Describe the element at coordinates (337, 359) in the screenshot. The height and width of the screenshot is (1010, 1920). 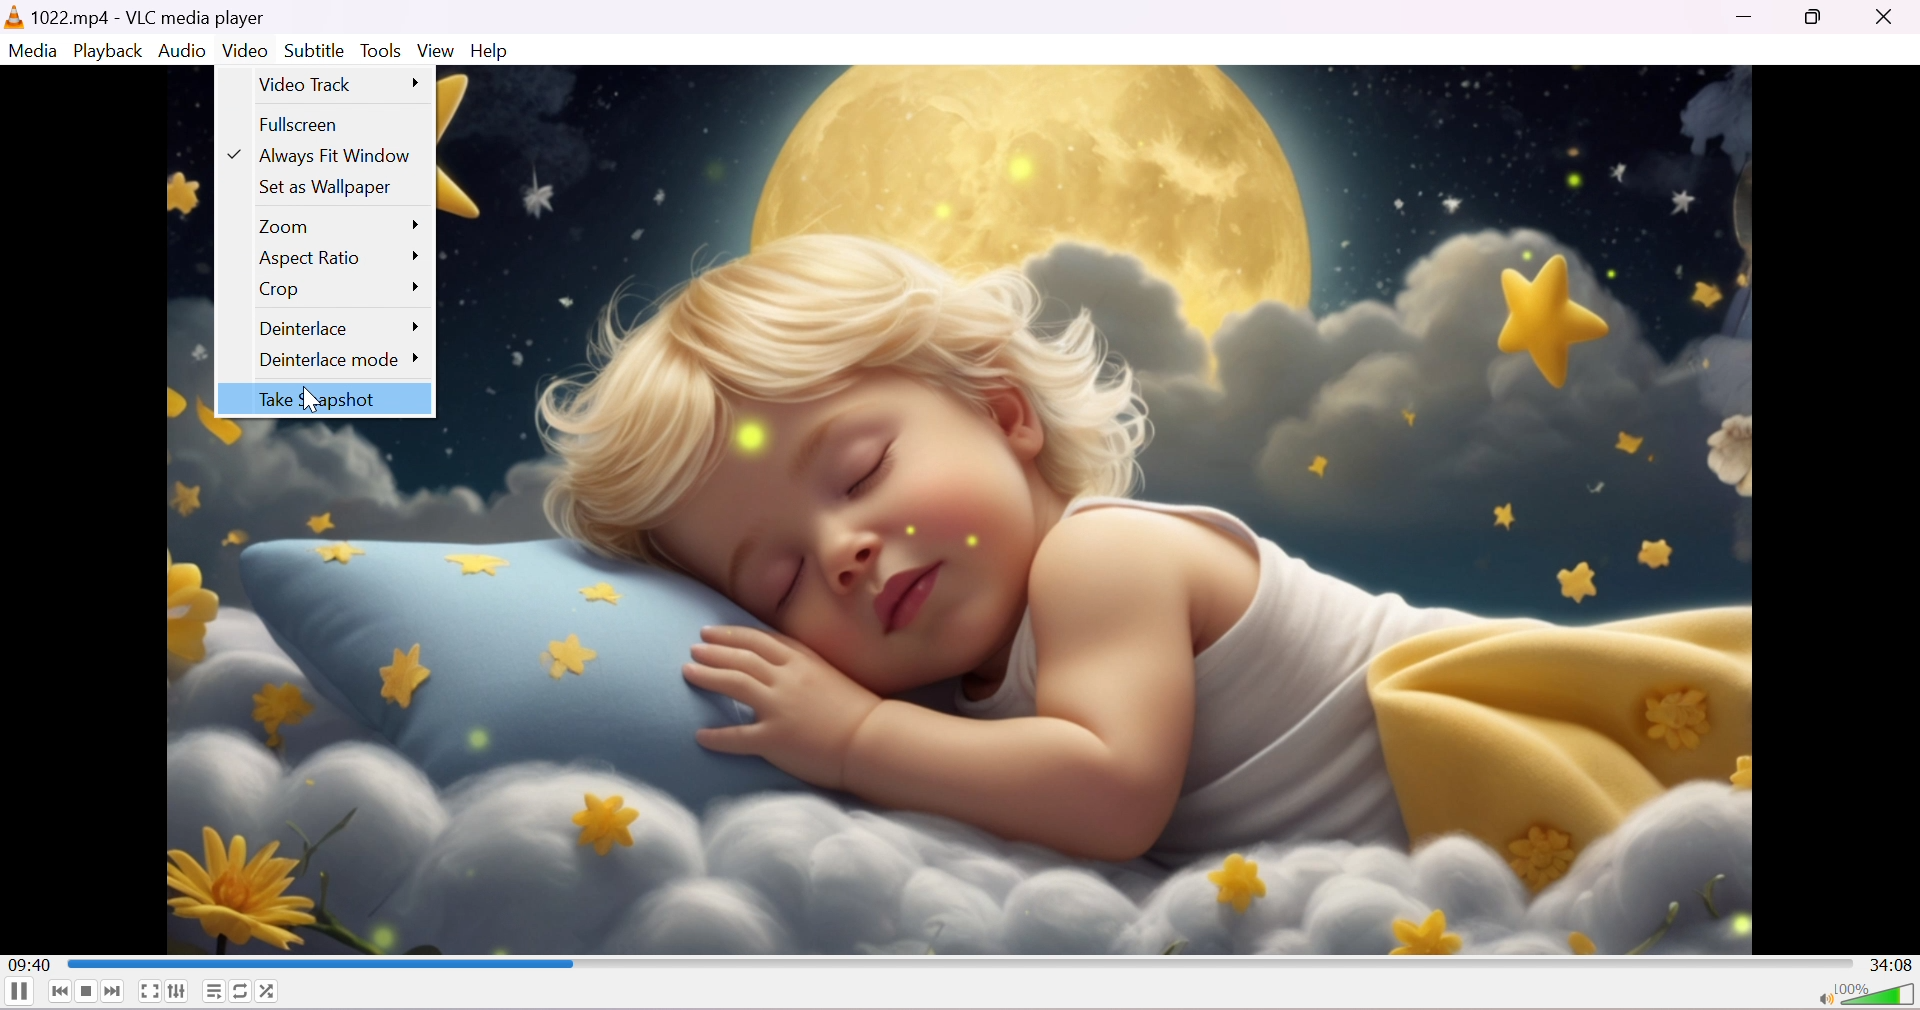
I see `Deinterlace mode` at that location.